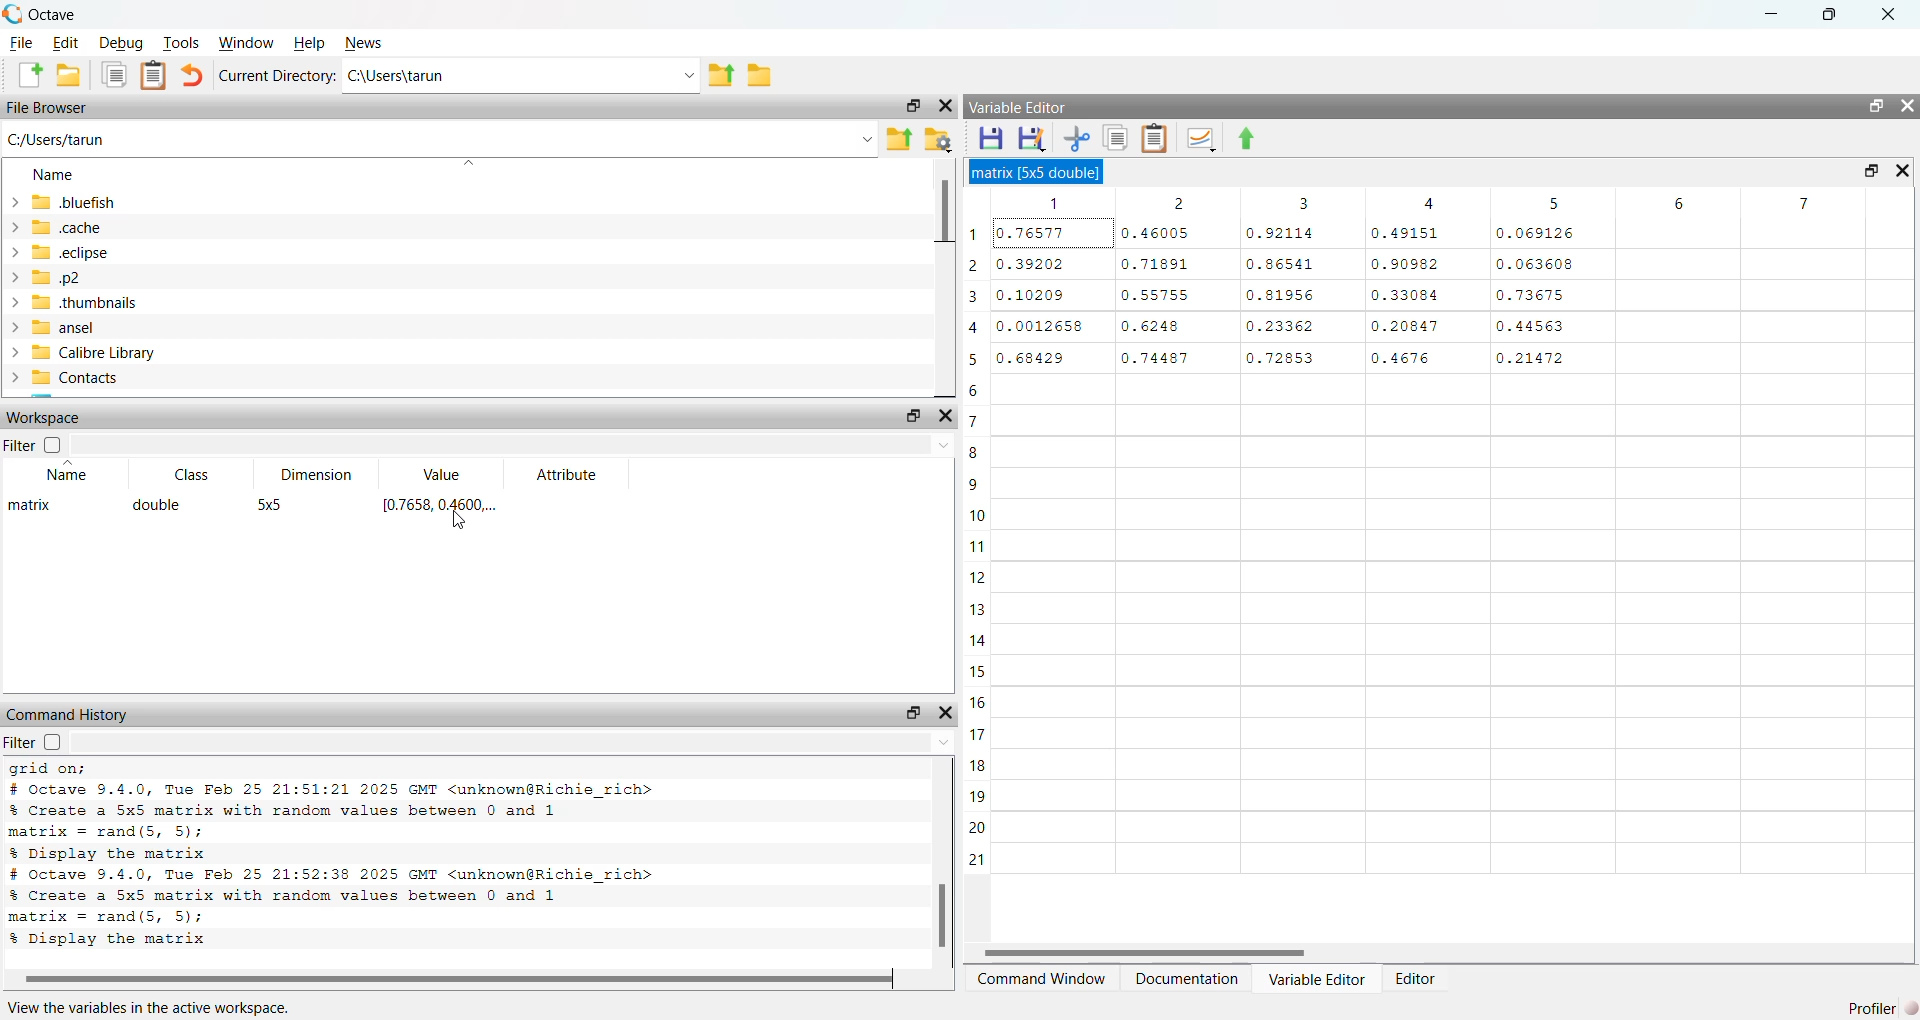 This screenshot has width=1920, height=1020. I want to click on save as, so click(1035, 138).